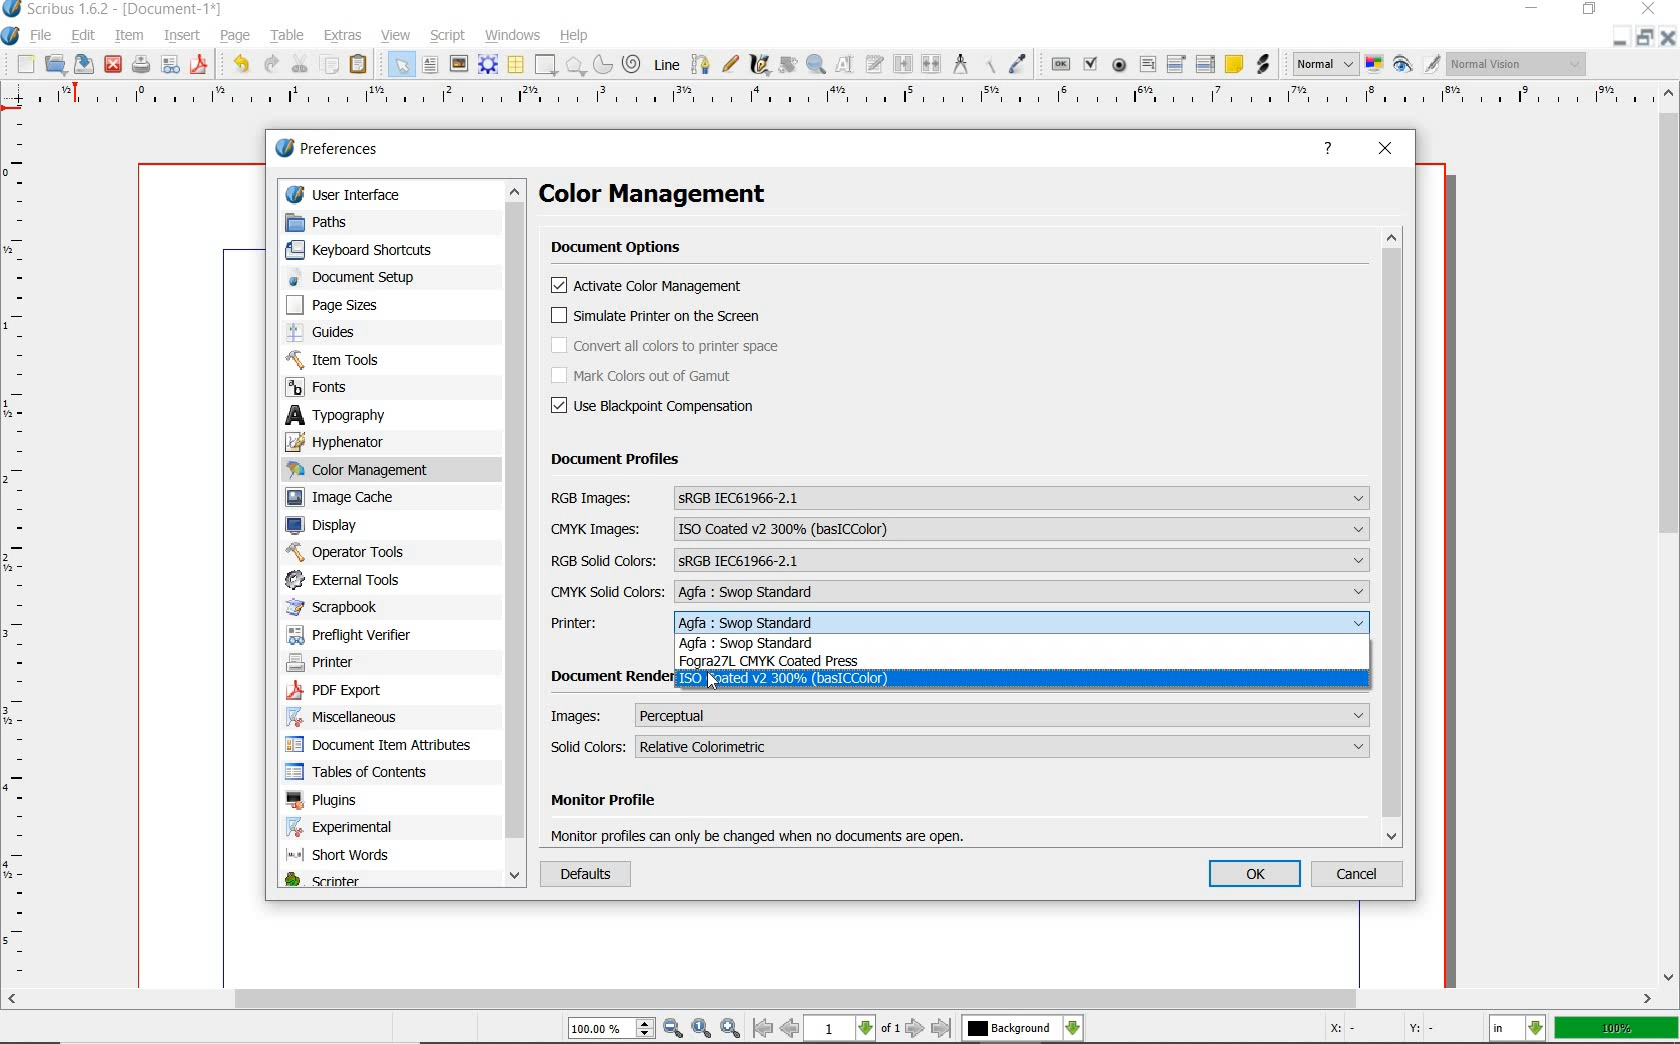 The width and height of the screenshot is (1680, 1044). Describe the element at coordinates (716, 683) in the screenshot. I see `cursor` at that location.